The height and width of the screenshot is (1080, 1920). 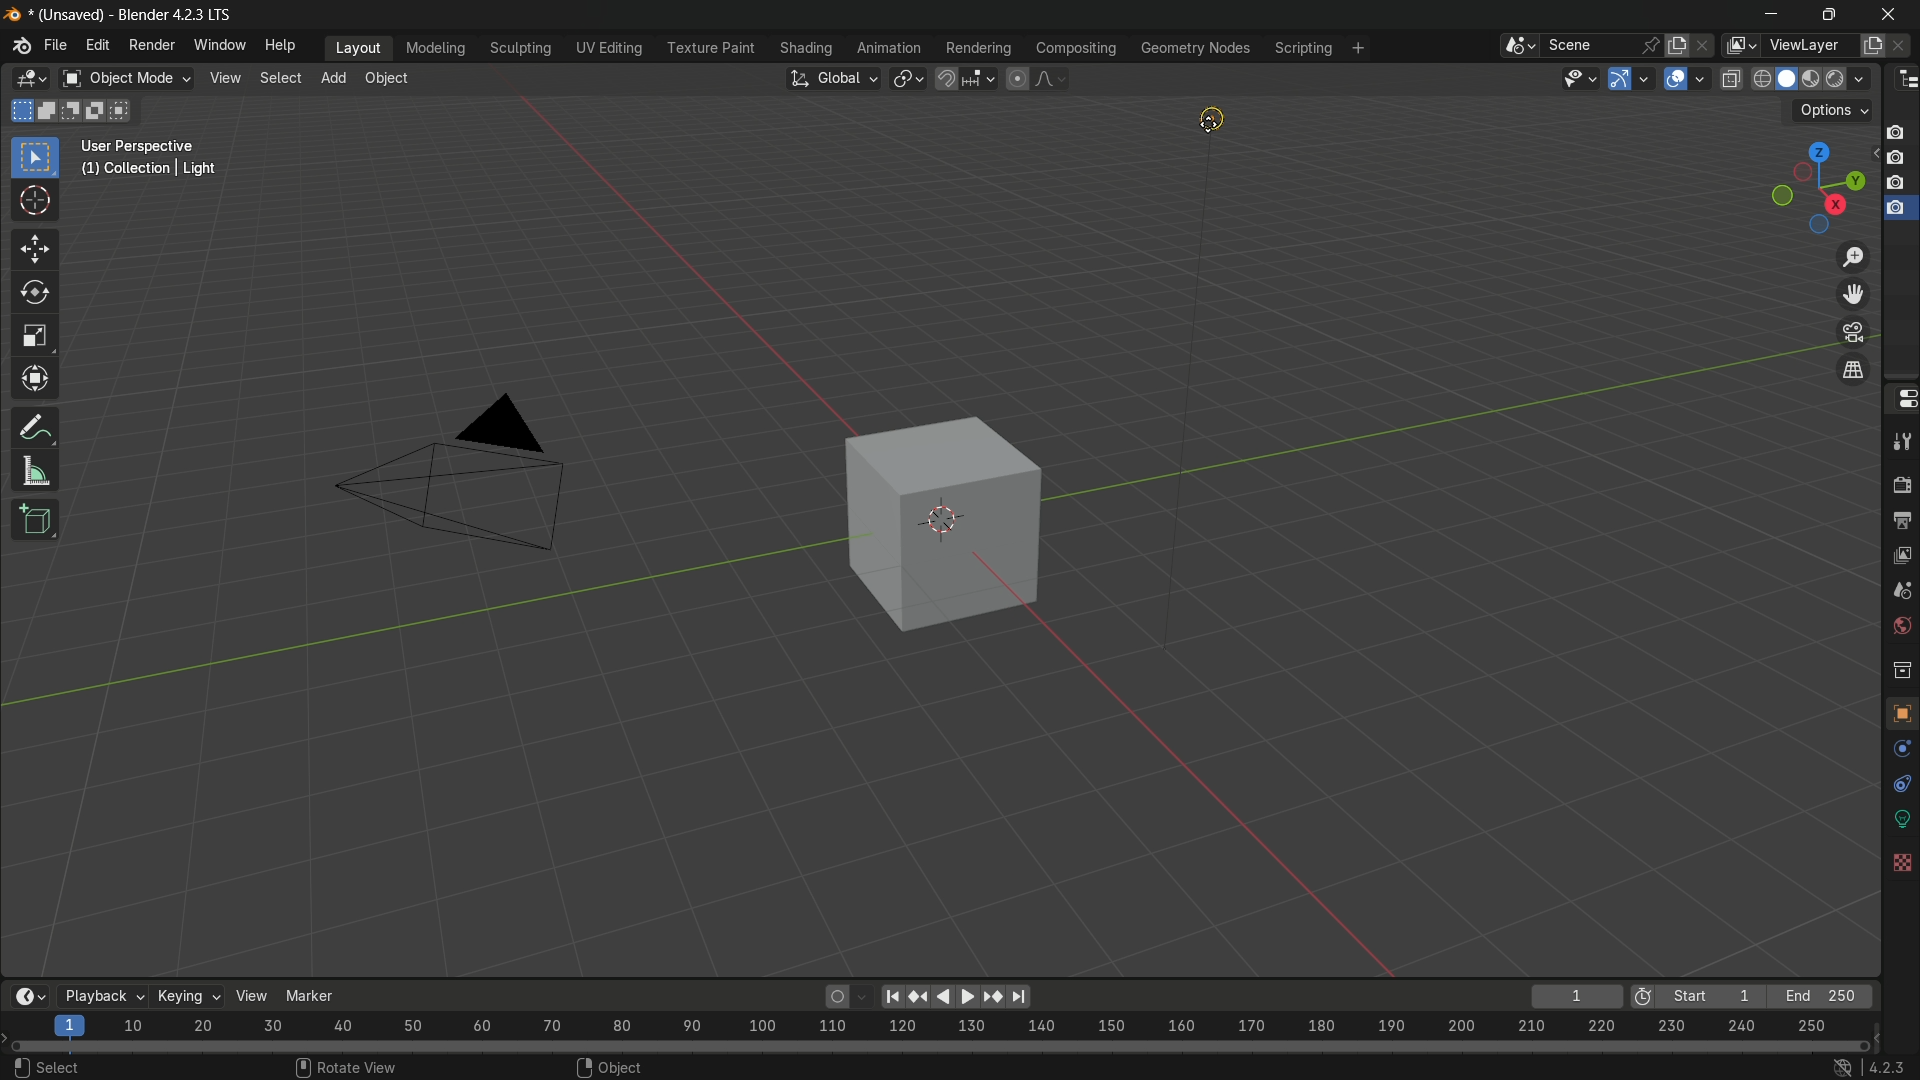 What do you see at coordinates (609, 1063) in the screenshot?
I see `object` at bounding box center [609, 1063].